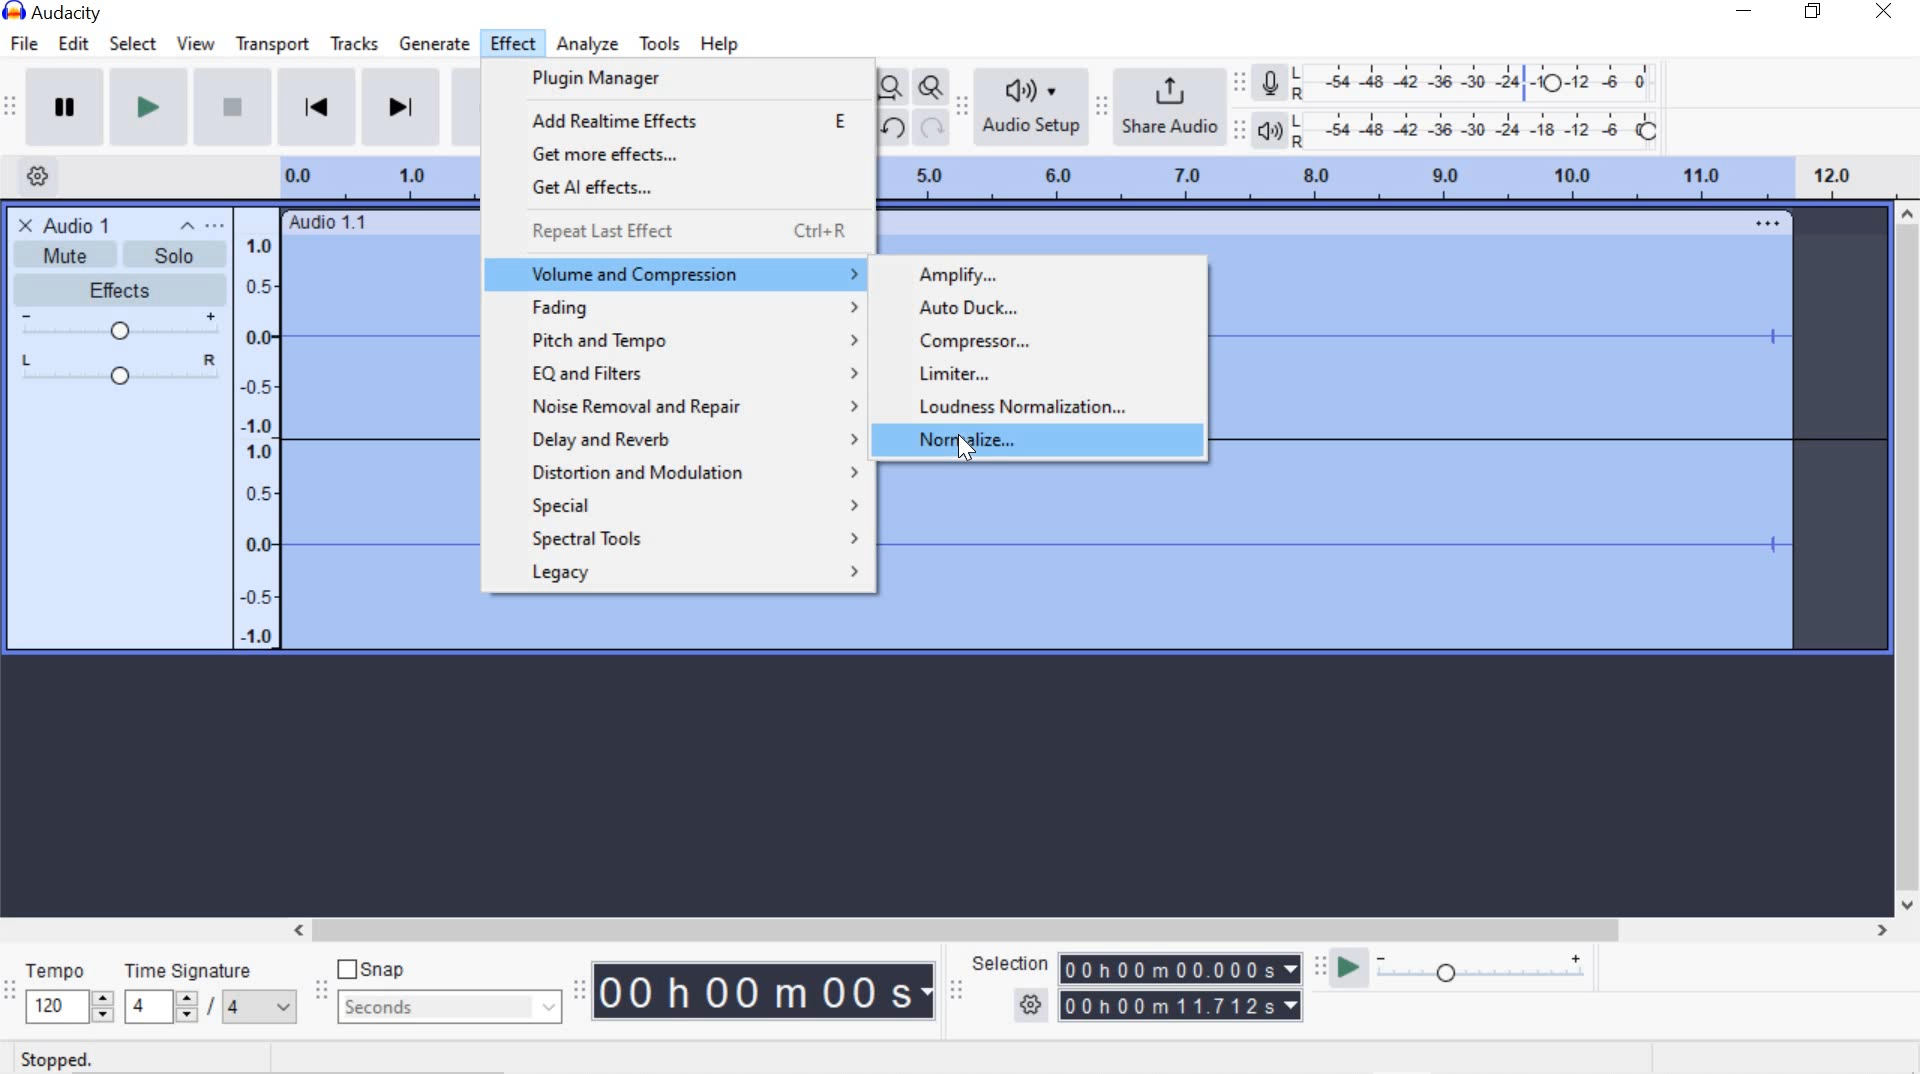 The image size is (1920, 1074). I want to click on Stop, so click(230, 109).